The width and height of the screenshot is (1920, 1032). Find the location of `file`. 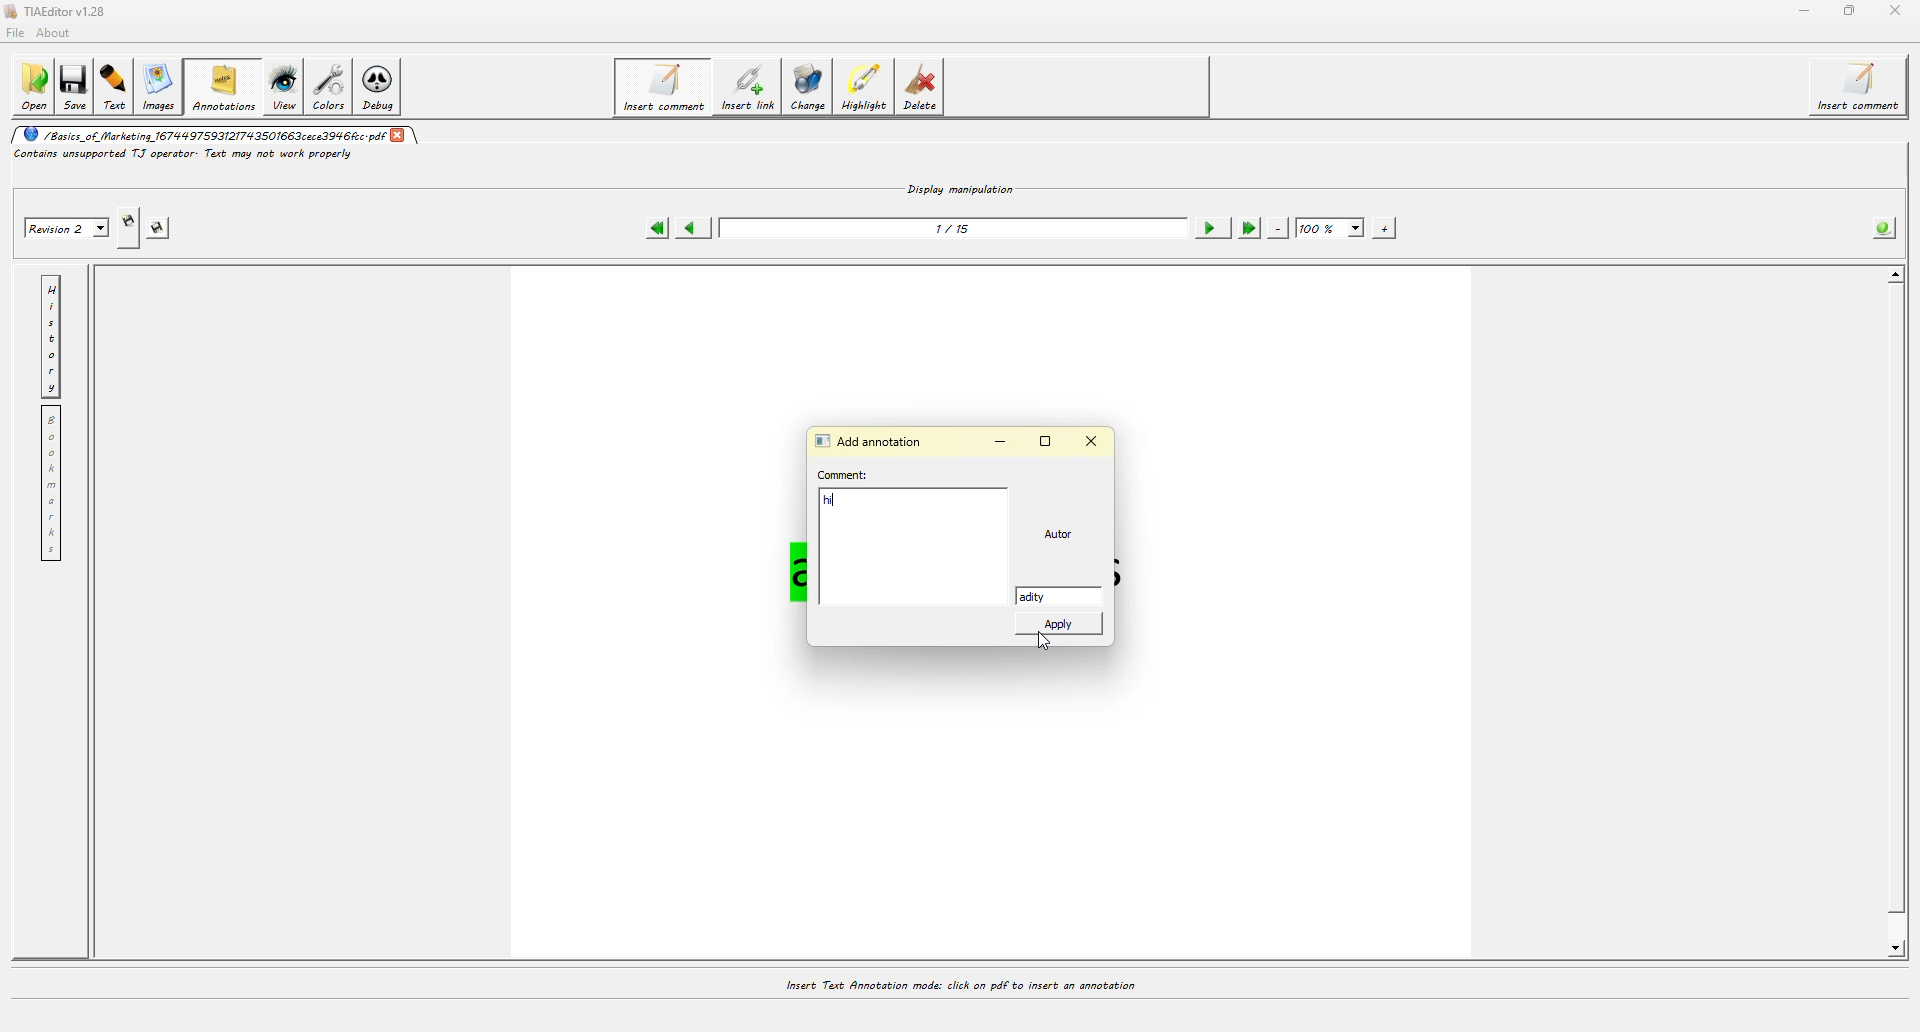

file is located at coordinates (18, 31).